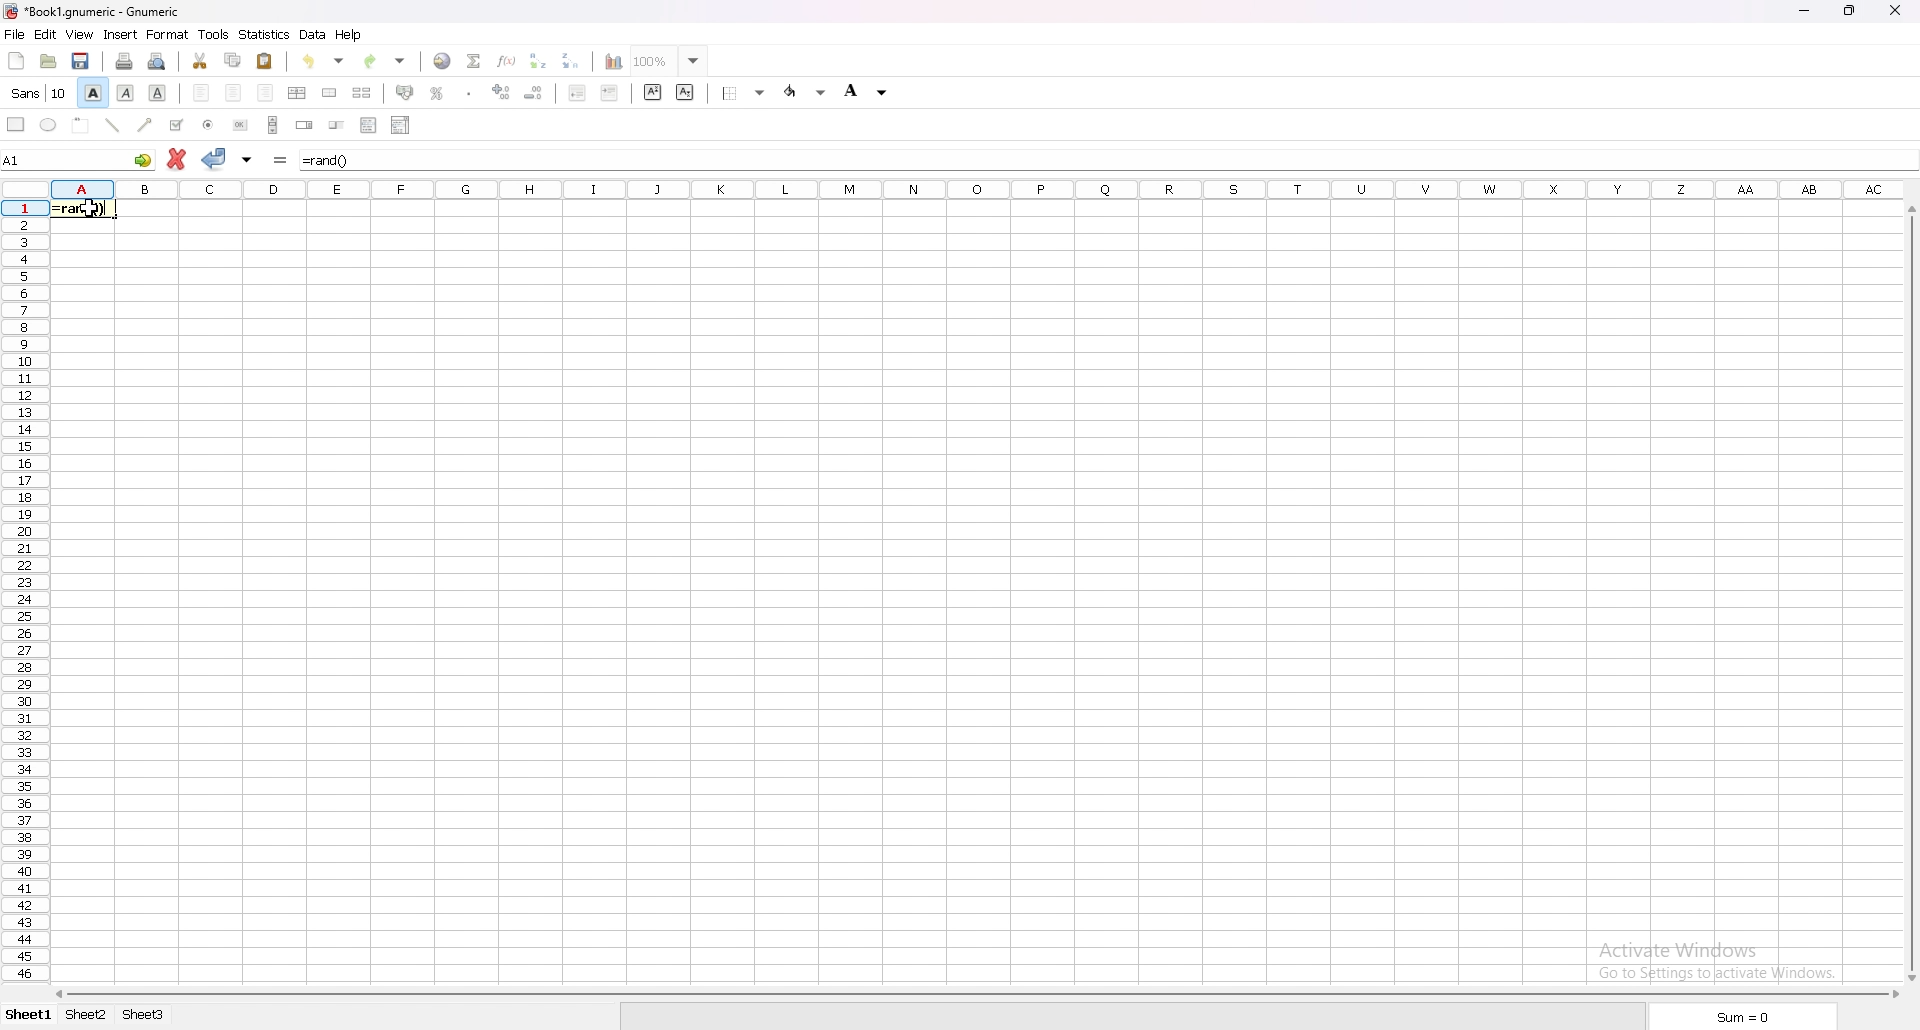 Image resolution: width=1920 pixels, height=1030 pixels. I want to click on combo box, so click(401, 125).